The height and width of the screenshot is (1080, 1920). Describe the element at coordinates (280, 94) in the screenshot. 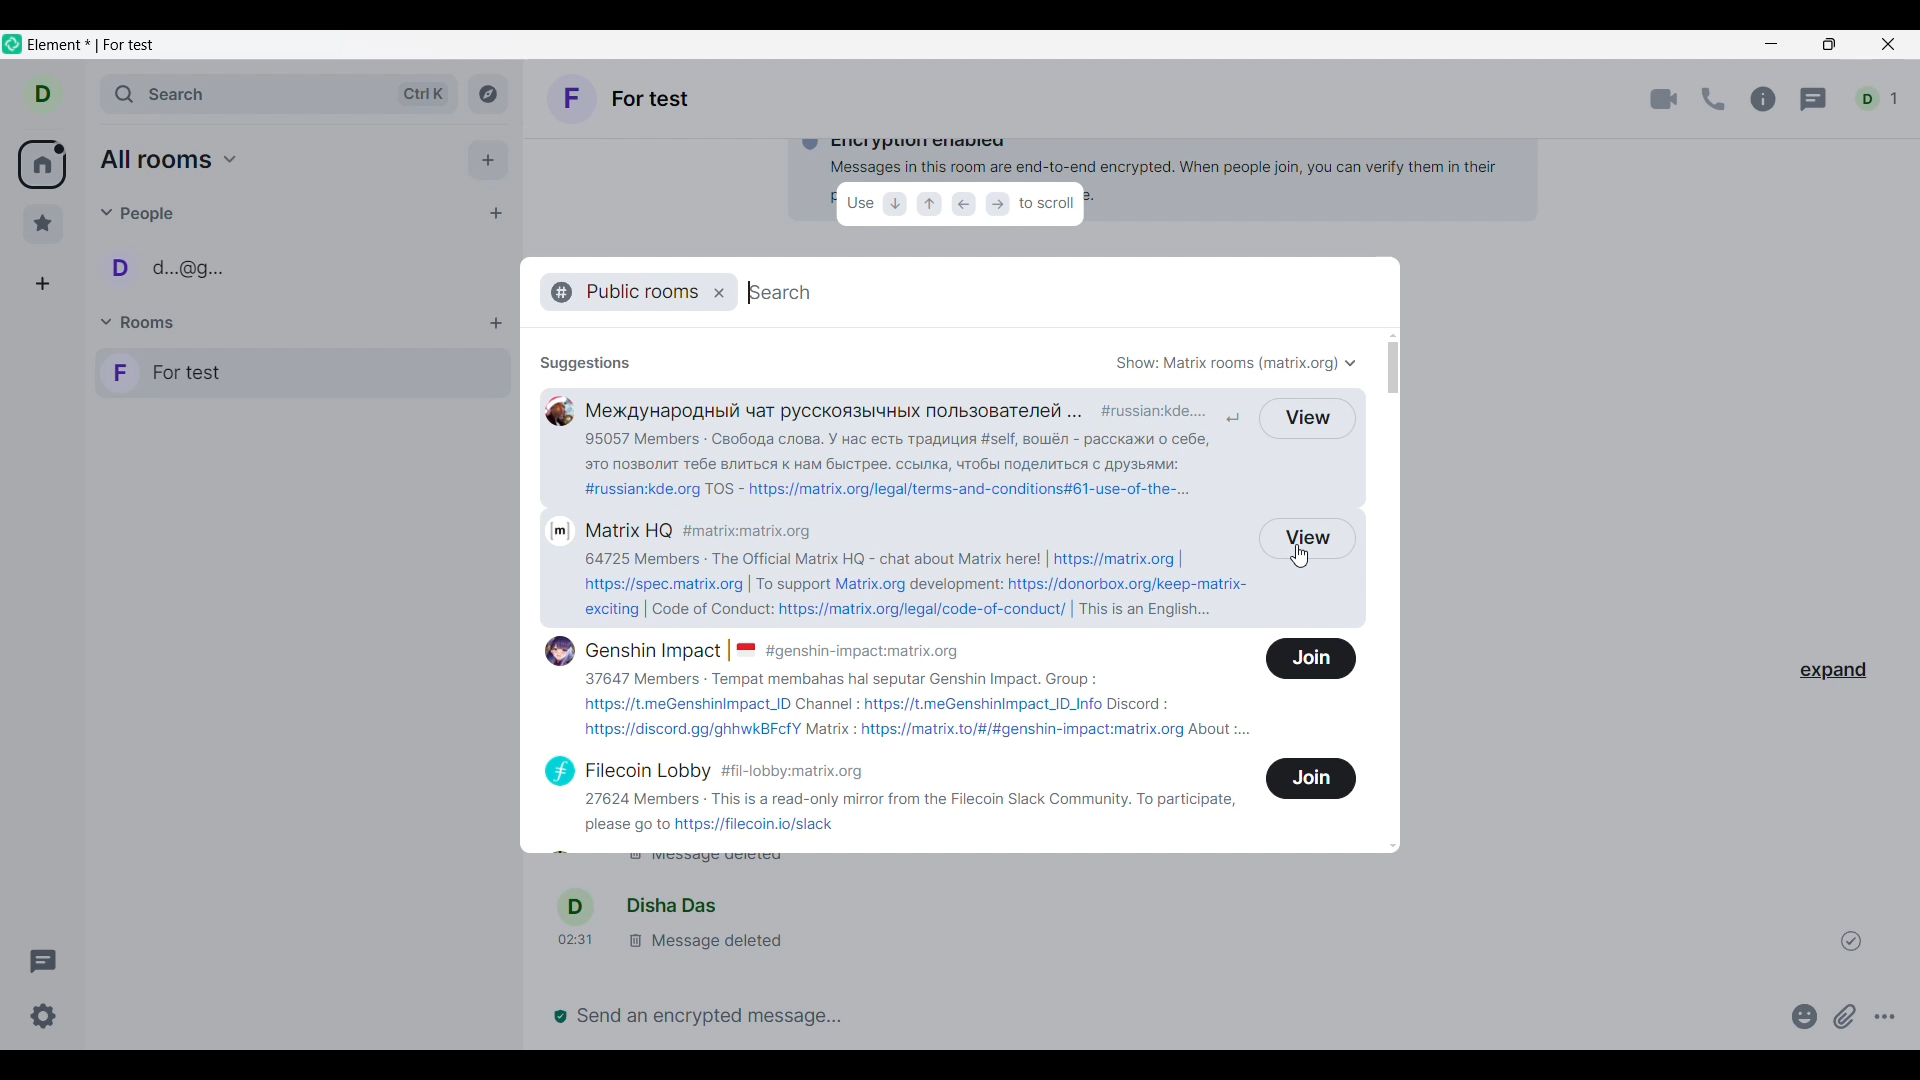

I see `Search` at that location.